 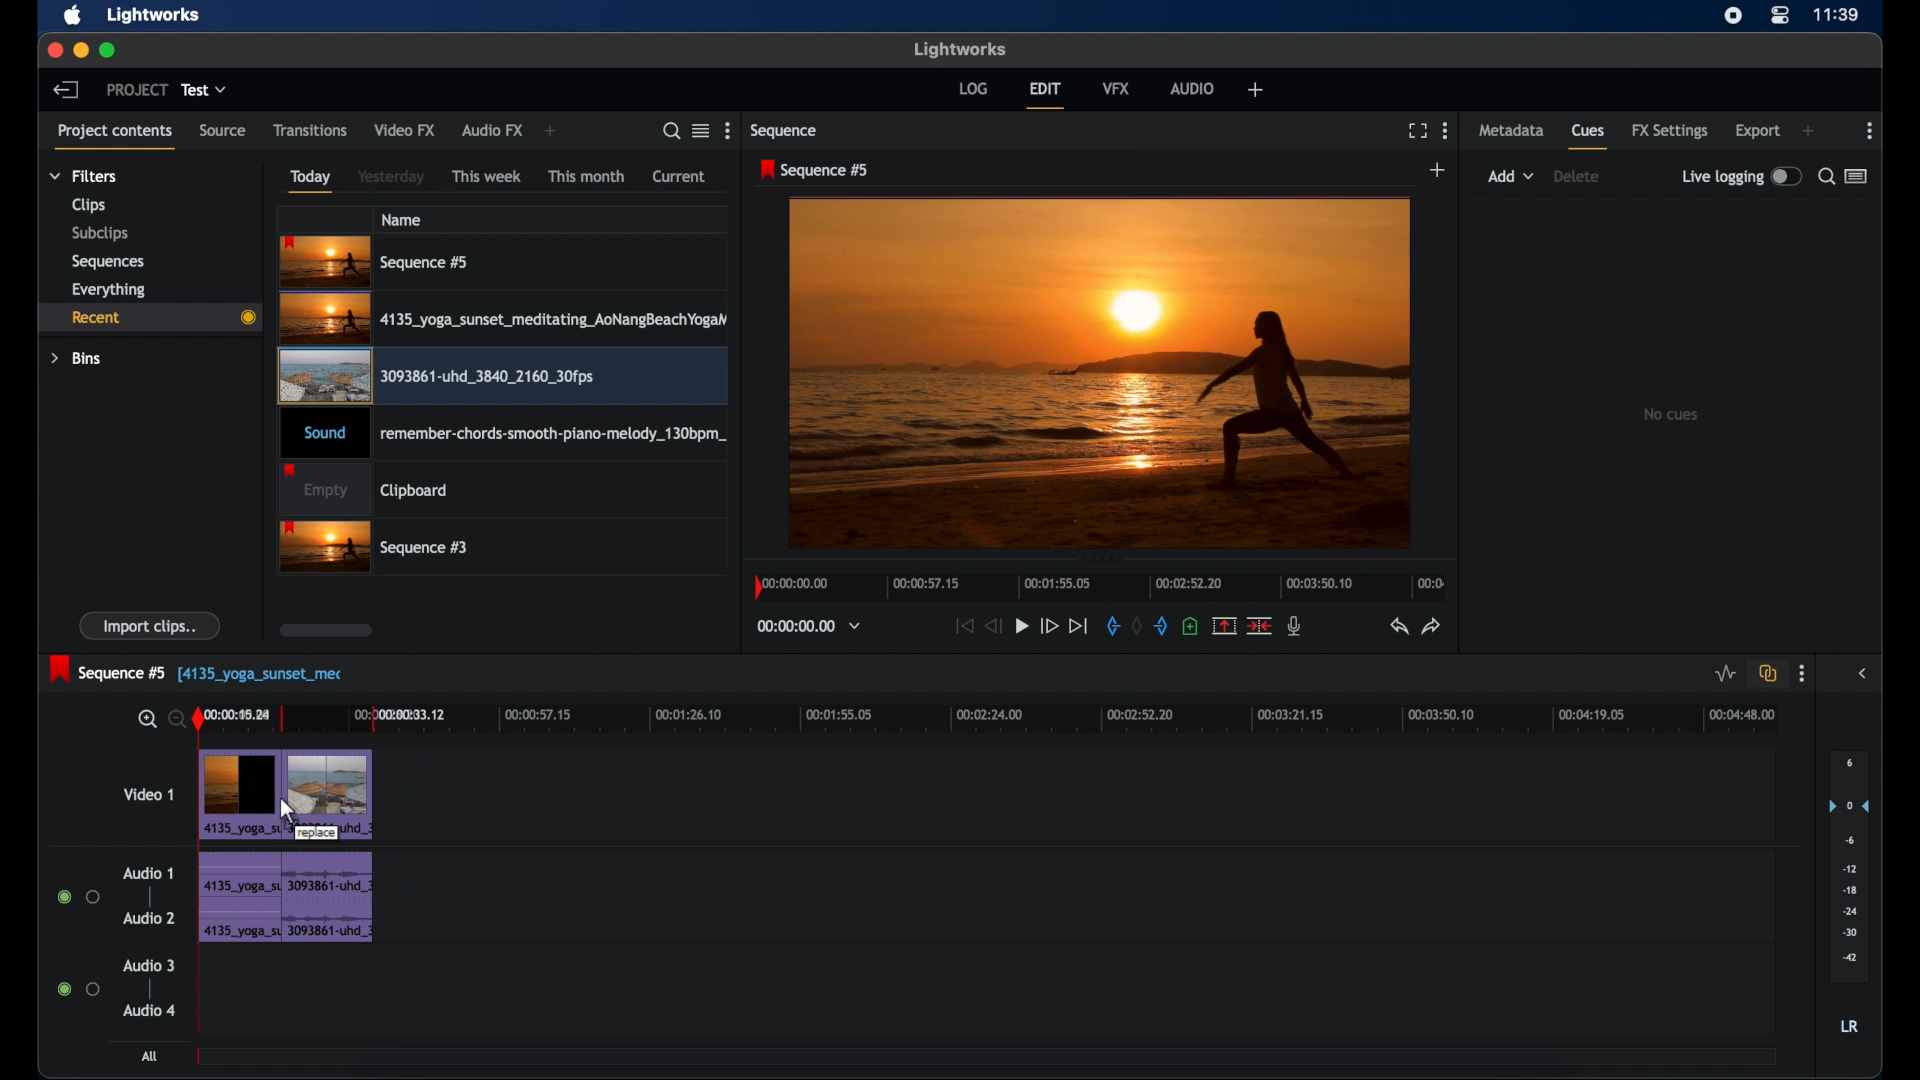 What do you see at coordinates (158, 720) in the screenshot?
I see `zoom` at bounding box center [158, 720].